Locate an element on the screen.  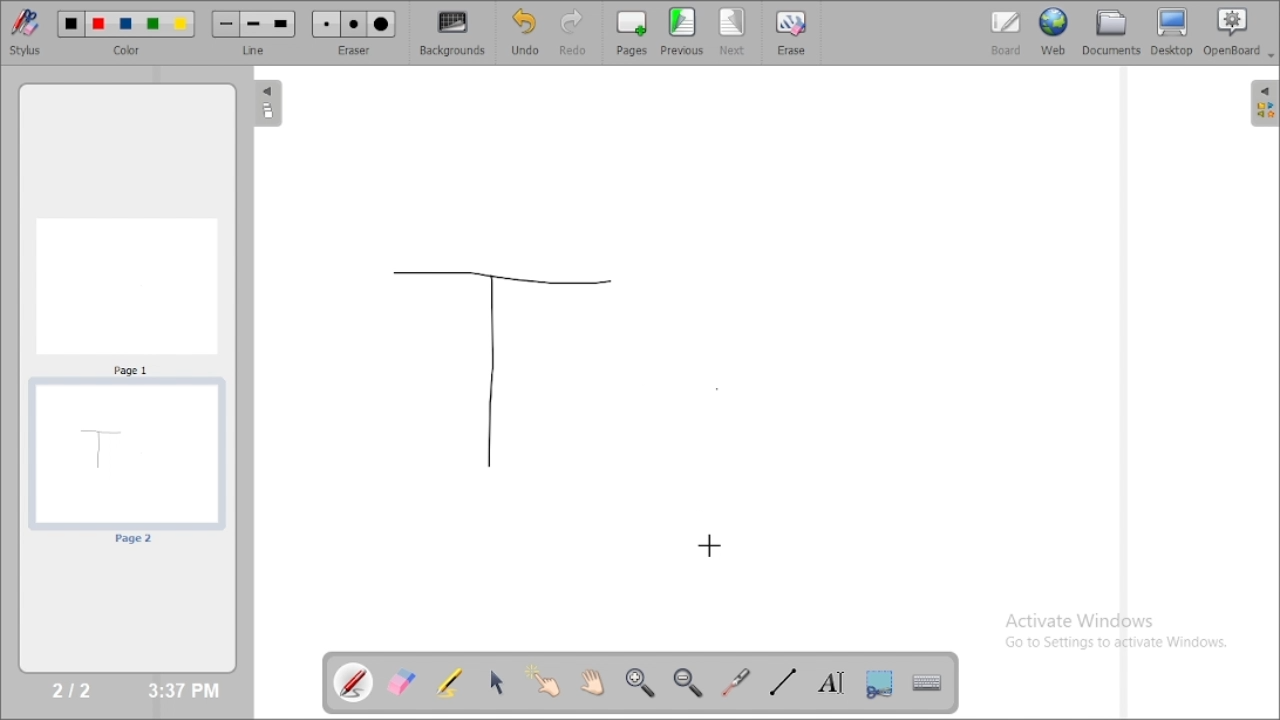
T is located at coordinates (497, 366).